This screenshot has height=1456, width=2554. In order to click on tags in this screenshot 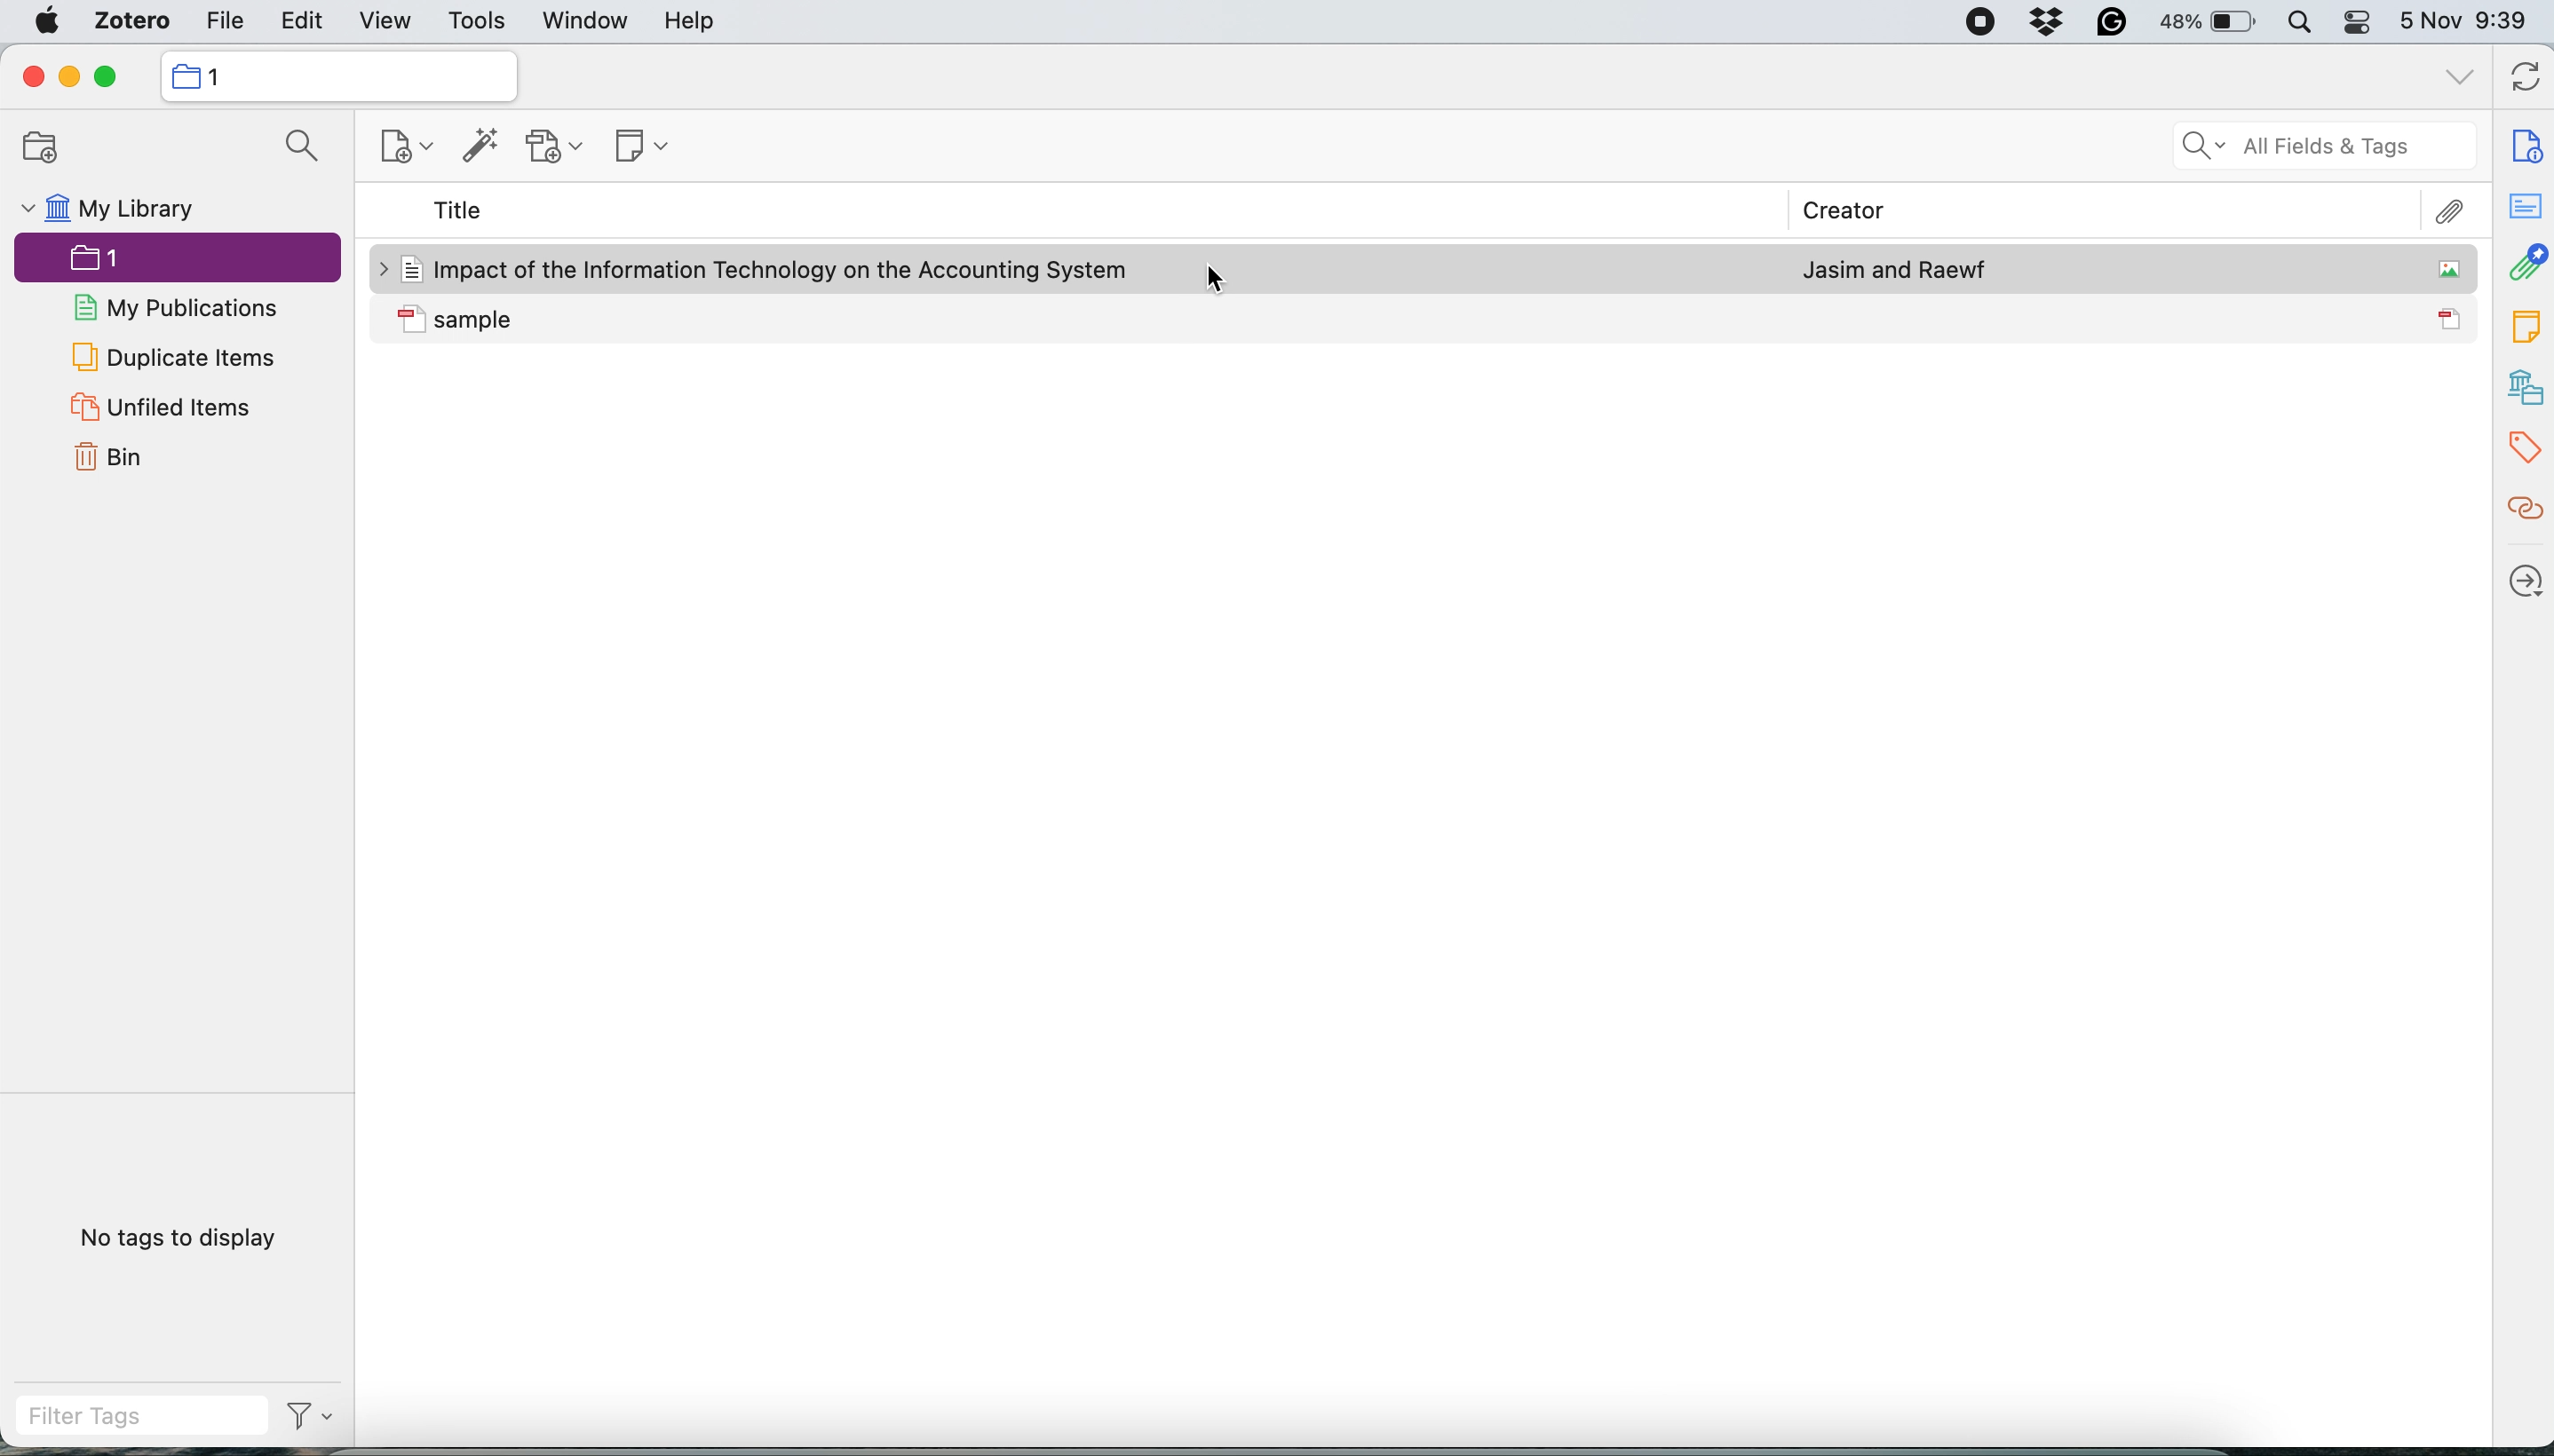, I will do `click(2524, 446)`.